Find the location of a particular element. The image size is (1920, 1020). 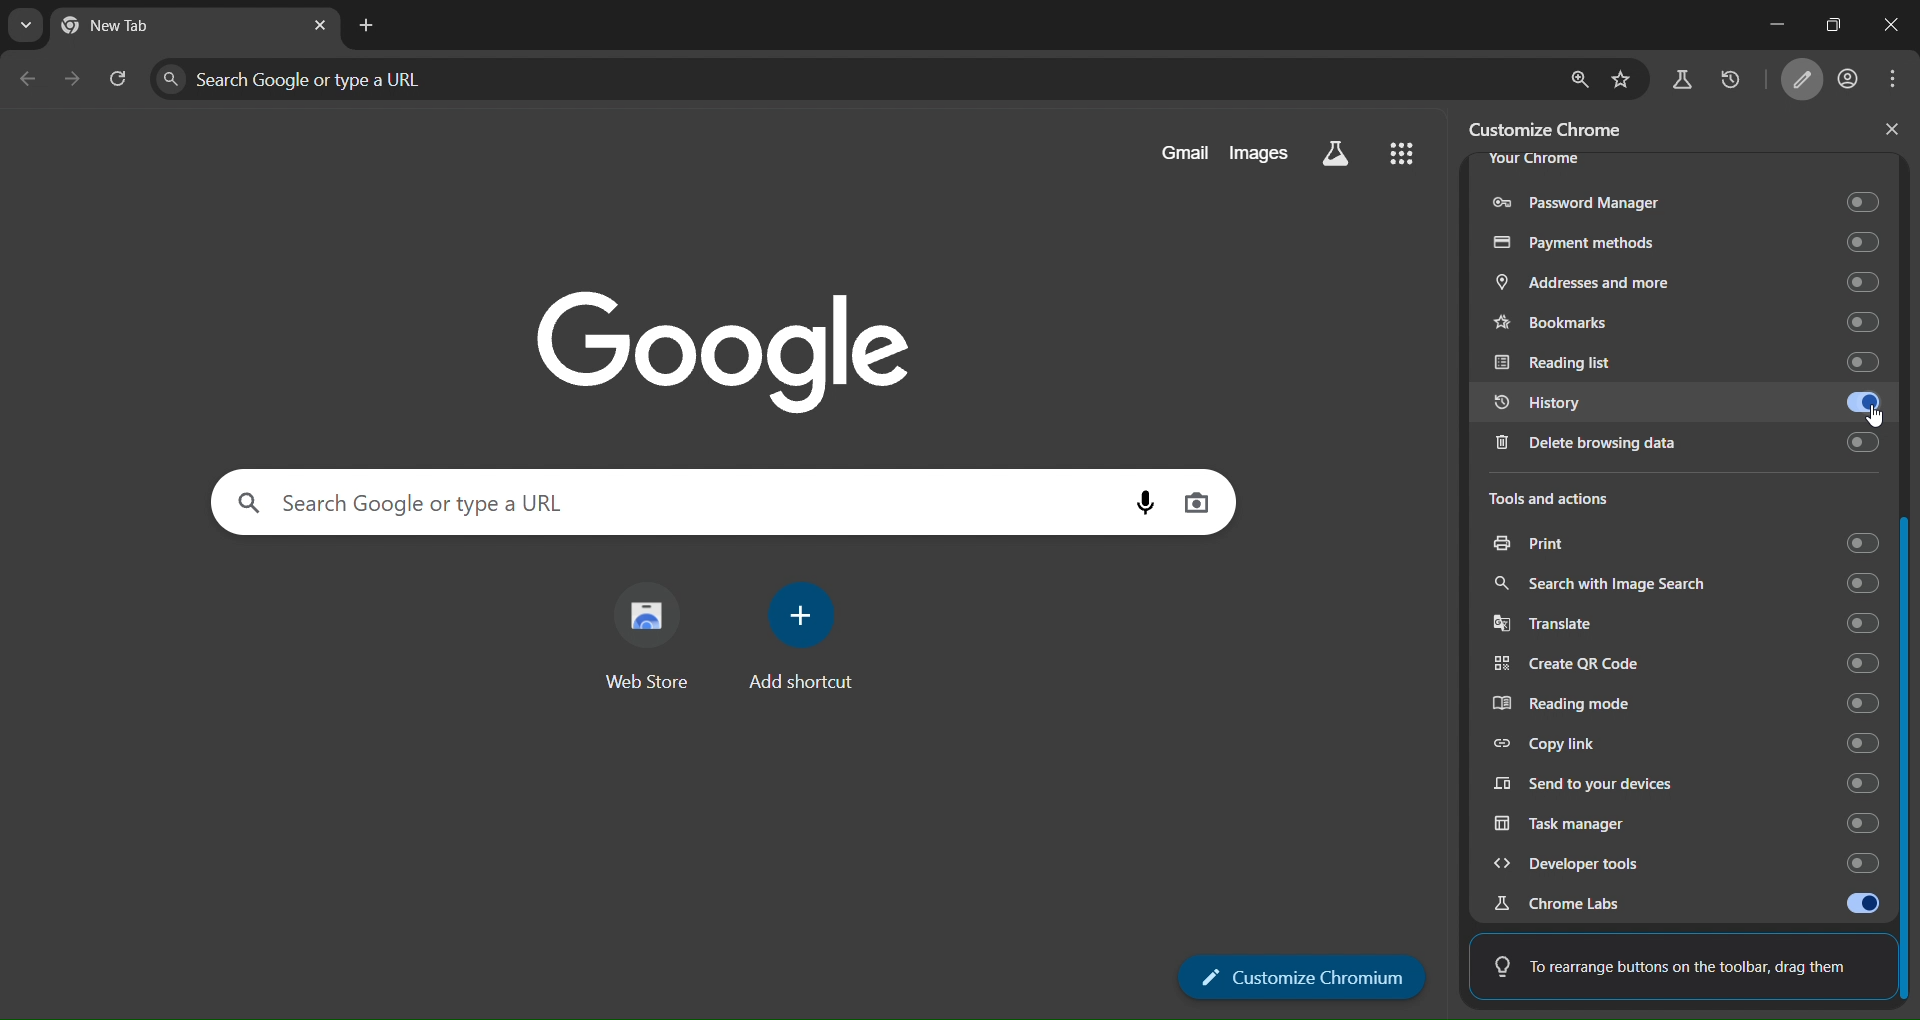

copy link is located at coordinates (1686, 742).